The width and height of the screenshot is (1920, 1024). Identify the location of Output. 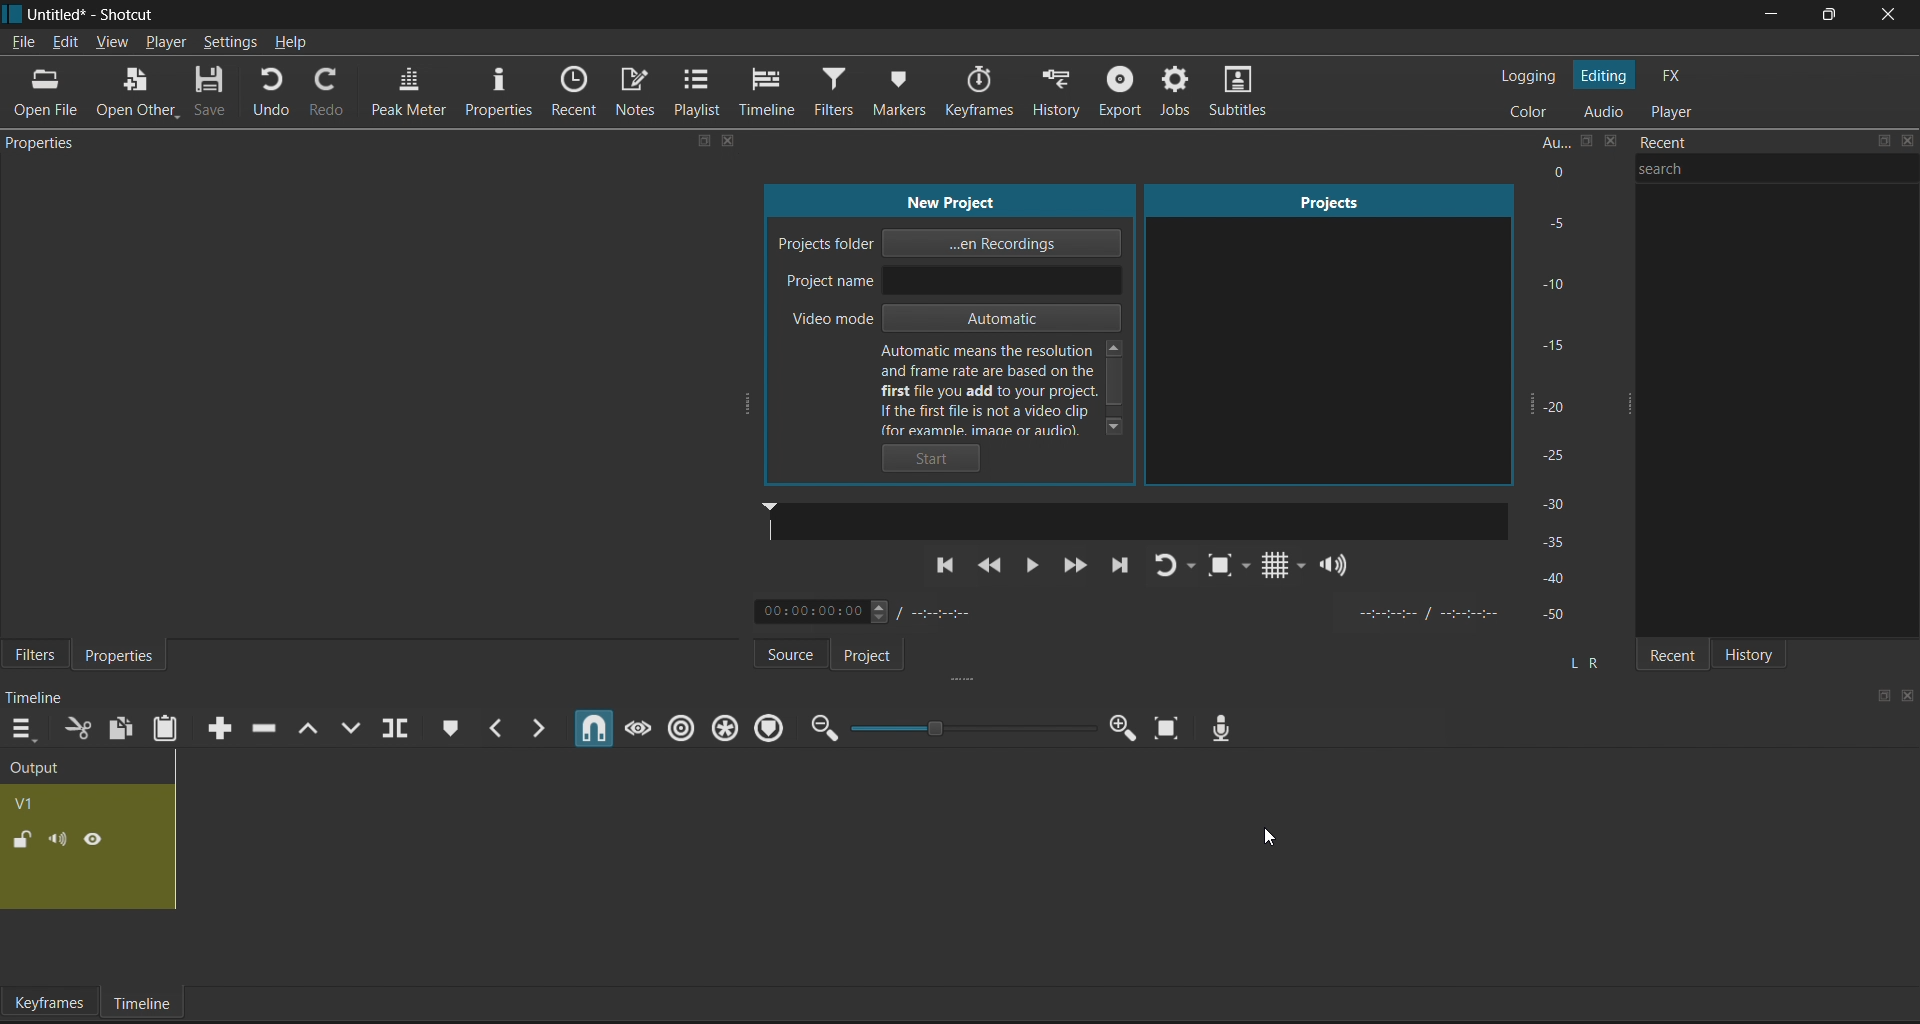
(80, 764).